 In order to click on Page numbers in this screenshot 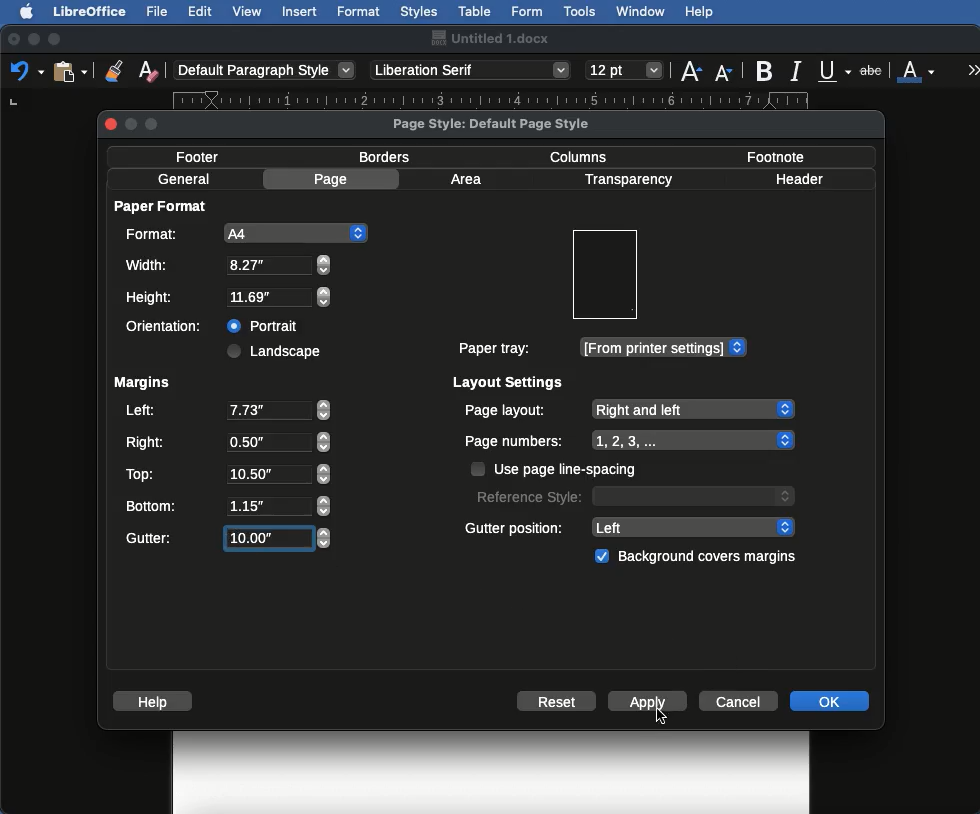, I will do `click(630, 441)`.